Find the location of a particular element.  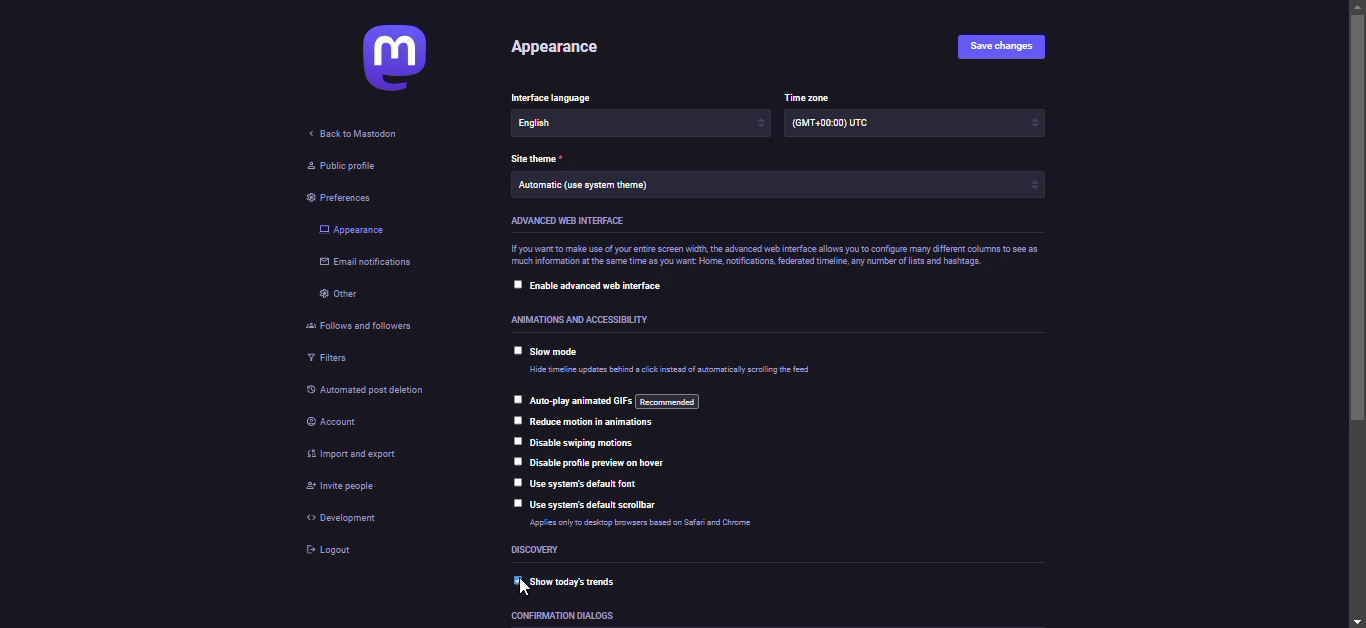

scroll bar is located at coordinates (1359, 314).